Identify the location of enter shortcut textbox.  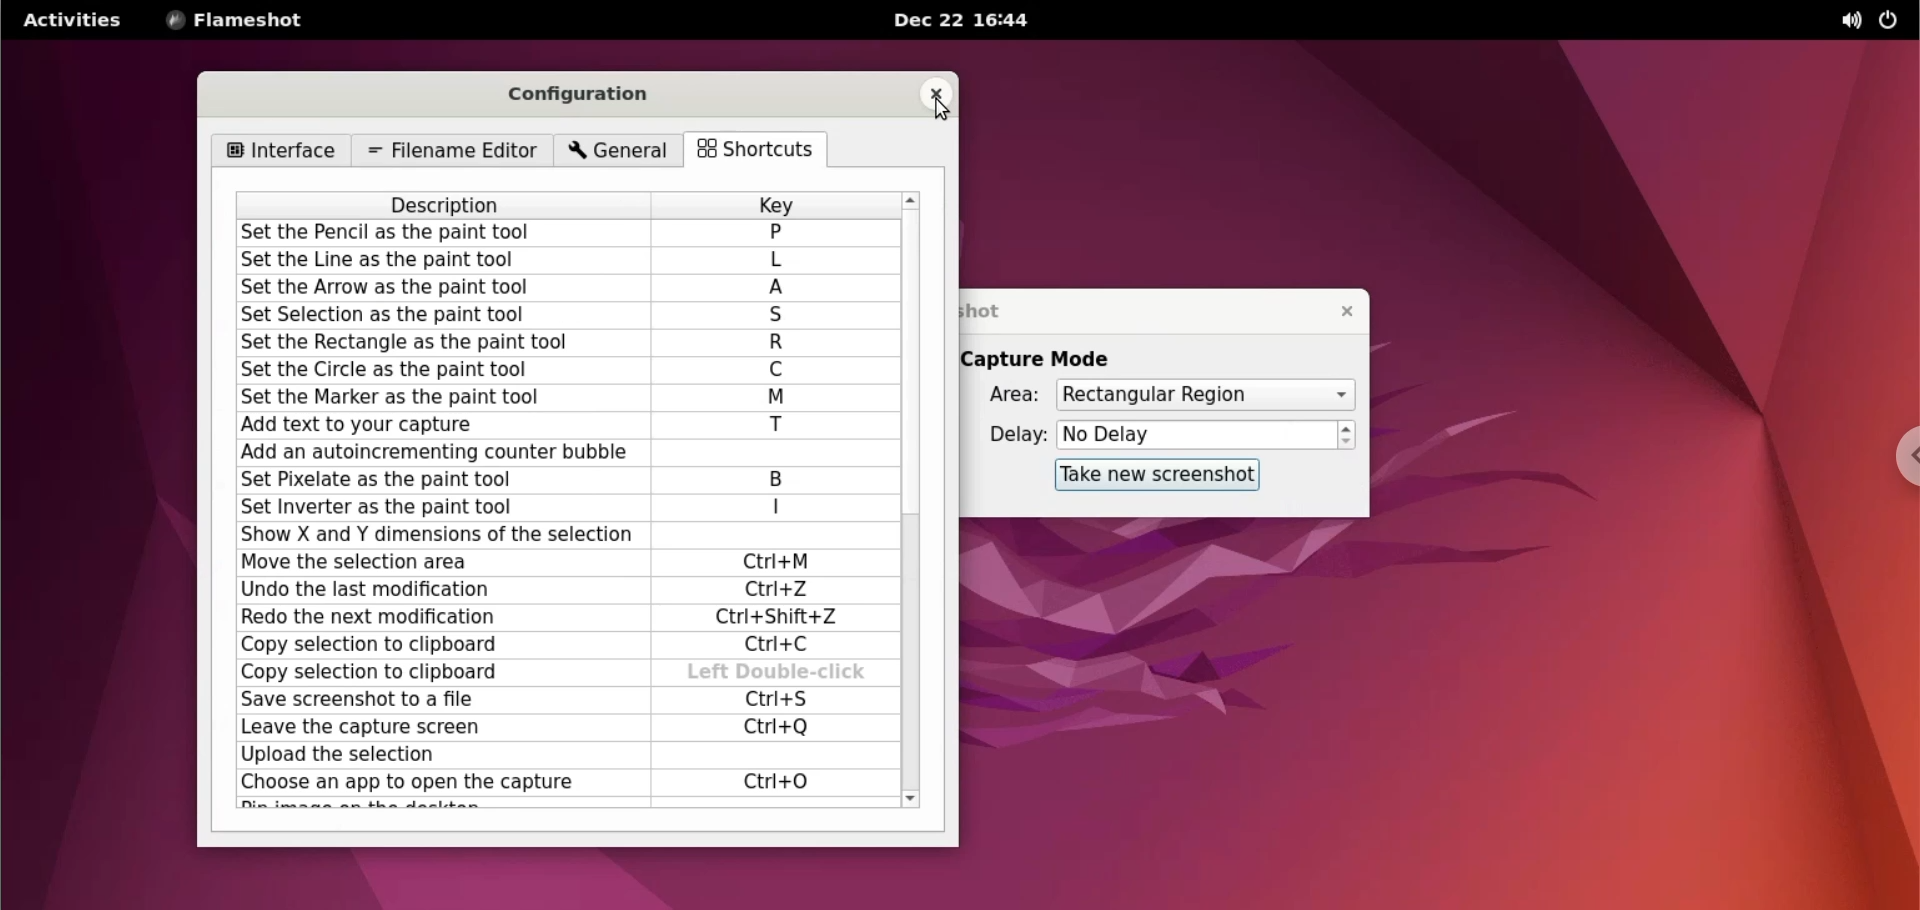
(765, 756).